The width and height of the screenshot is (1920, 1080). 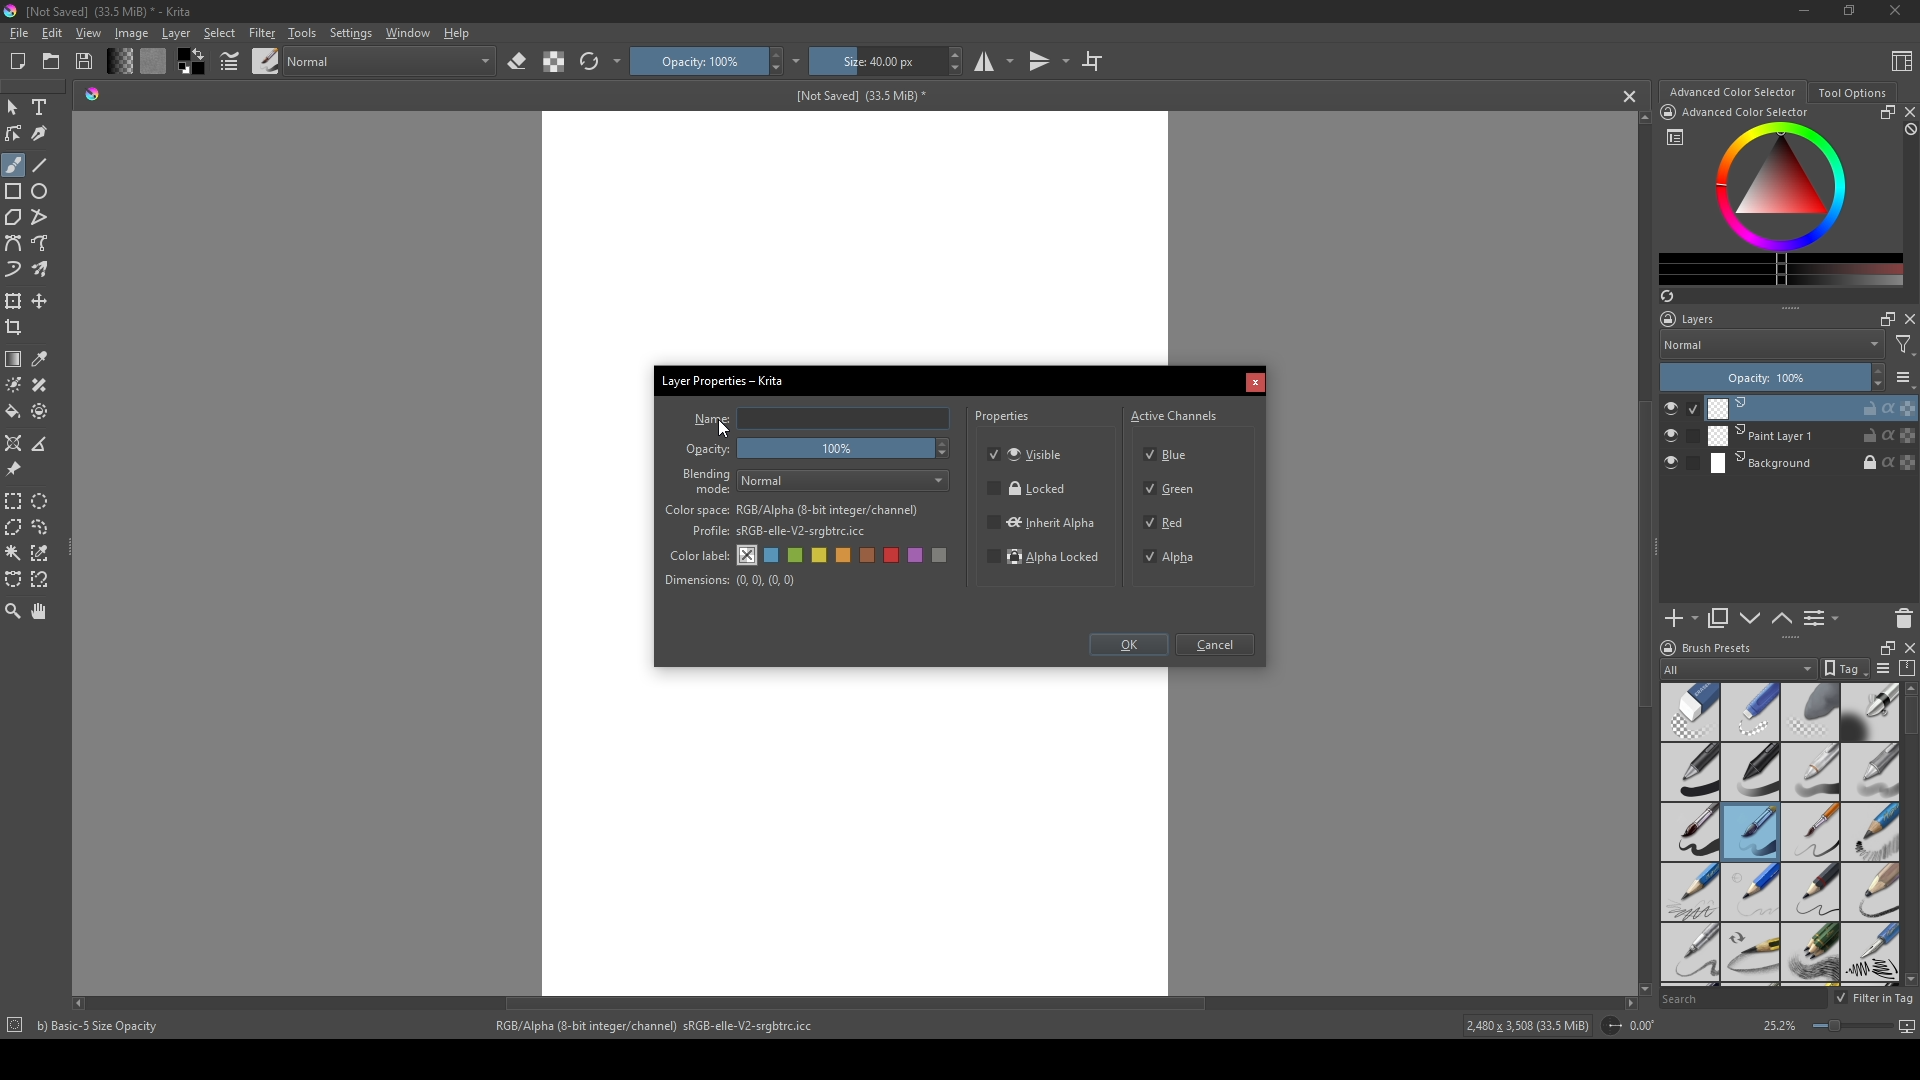 What do you see at coordinates (1028, 489) in the screenshot?
I see `Locked` at bounding box center [1028, 489].